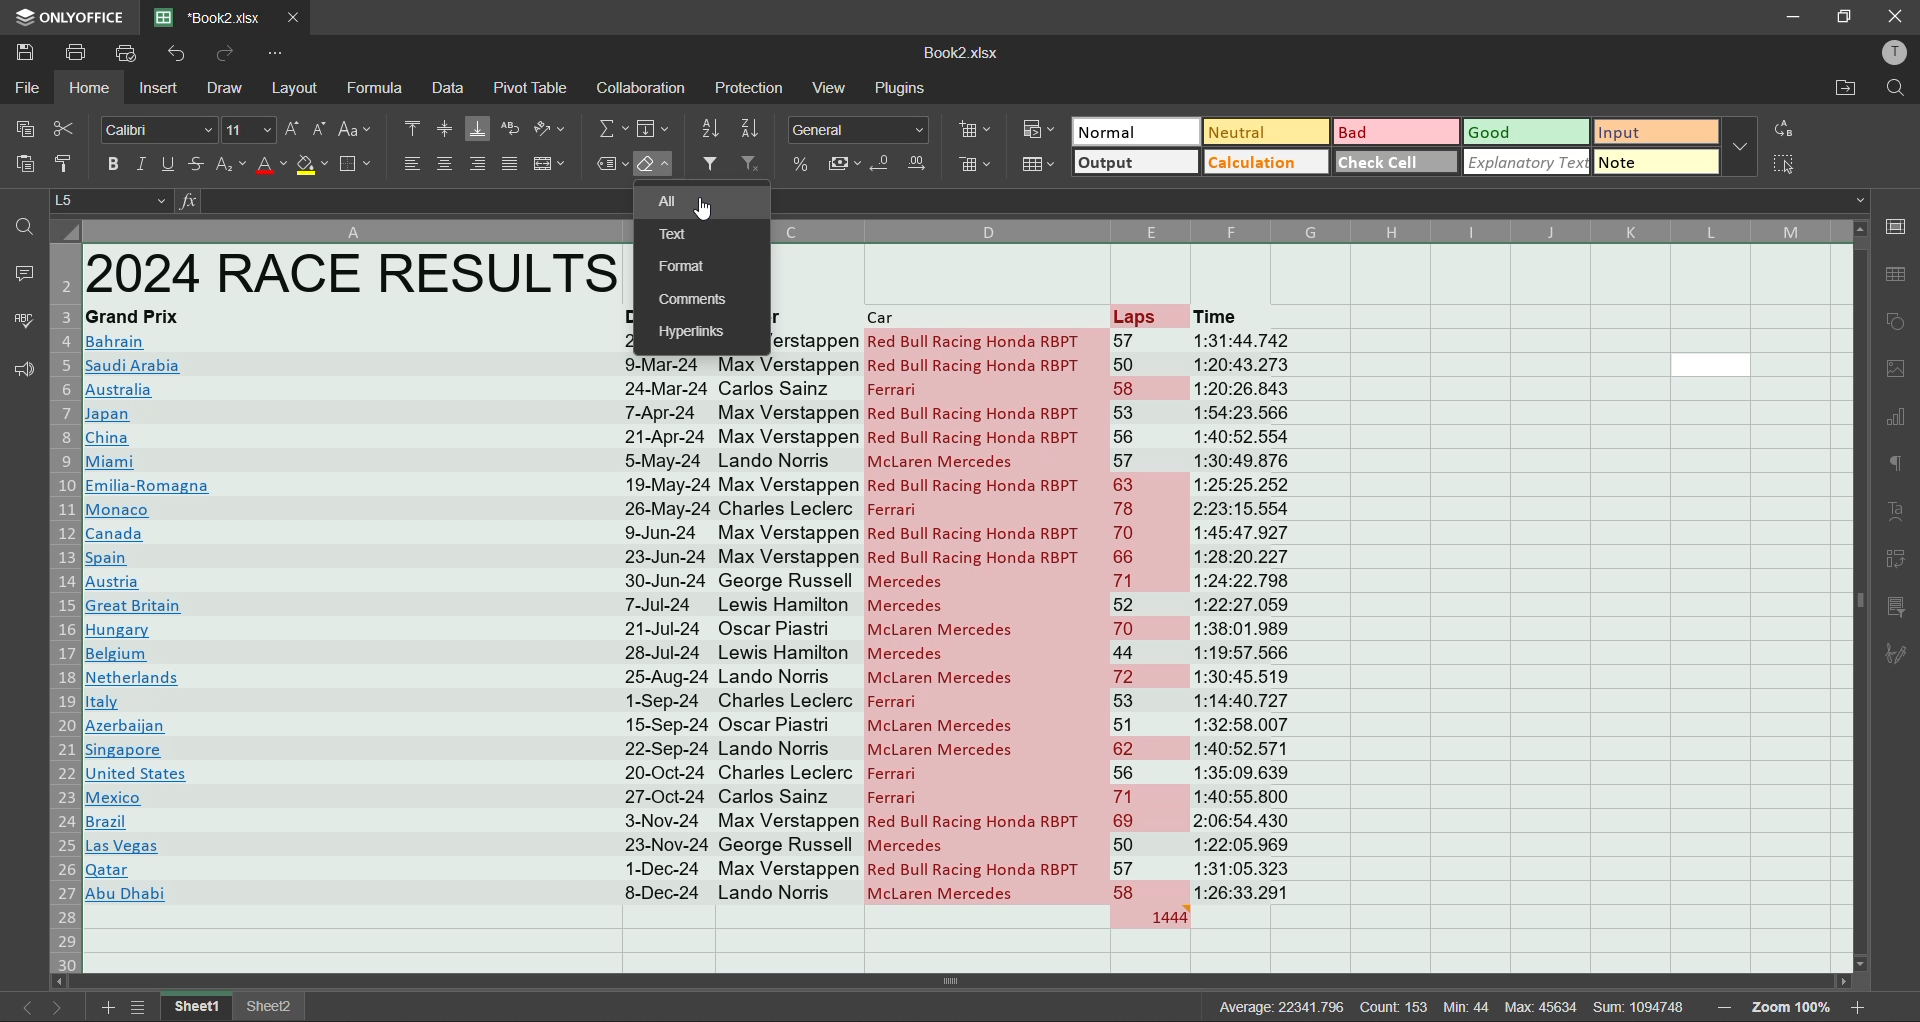 The image size is (1920, 1022). What do you see at coordinates (846, 170) in the screenshot?
I see `accounting` at bounding box center [846, 170].